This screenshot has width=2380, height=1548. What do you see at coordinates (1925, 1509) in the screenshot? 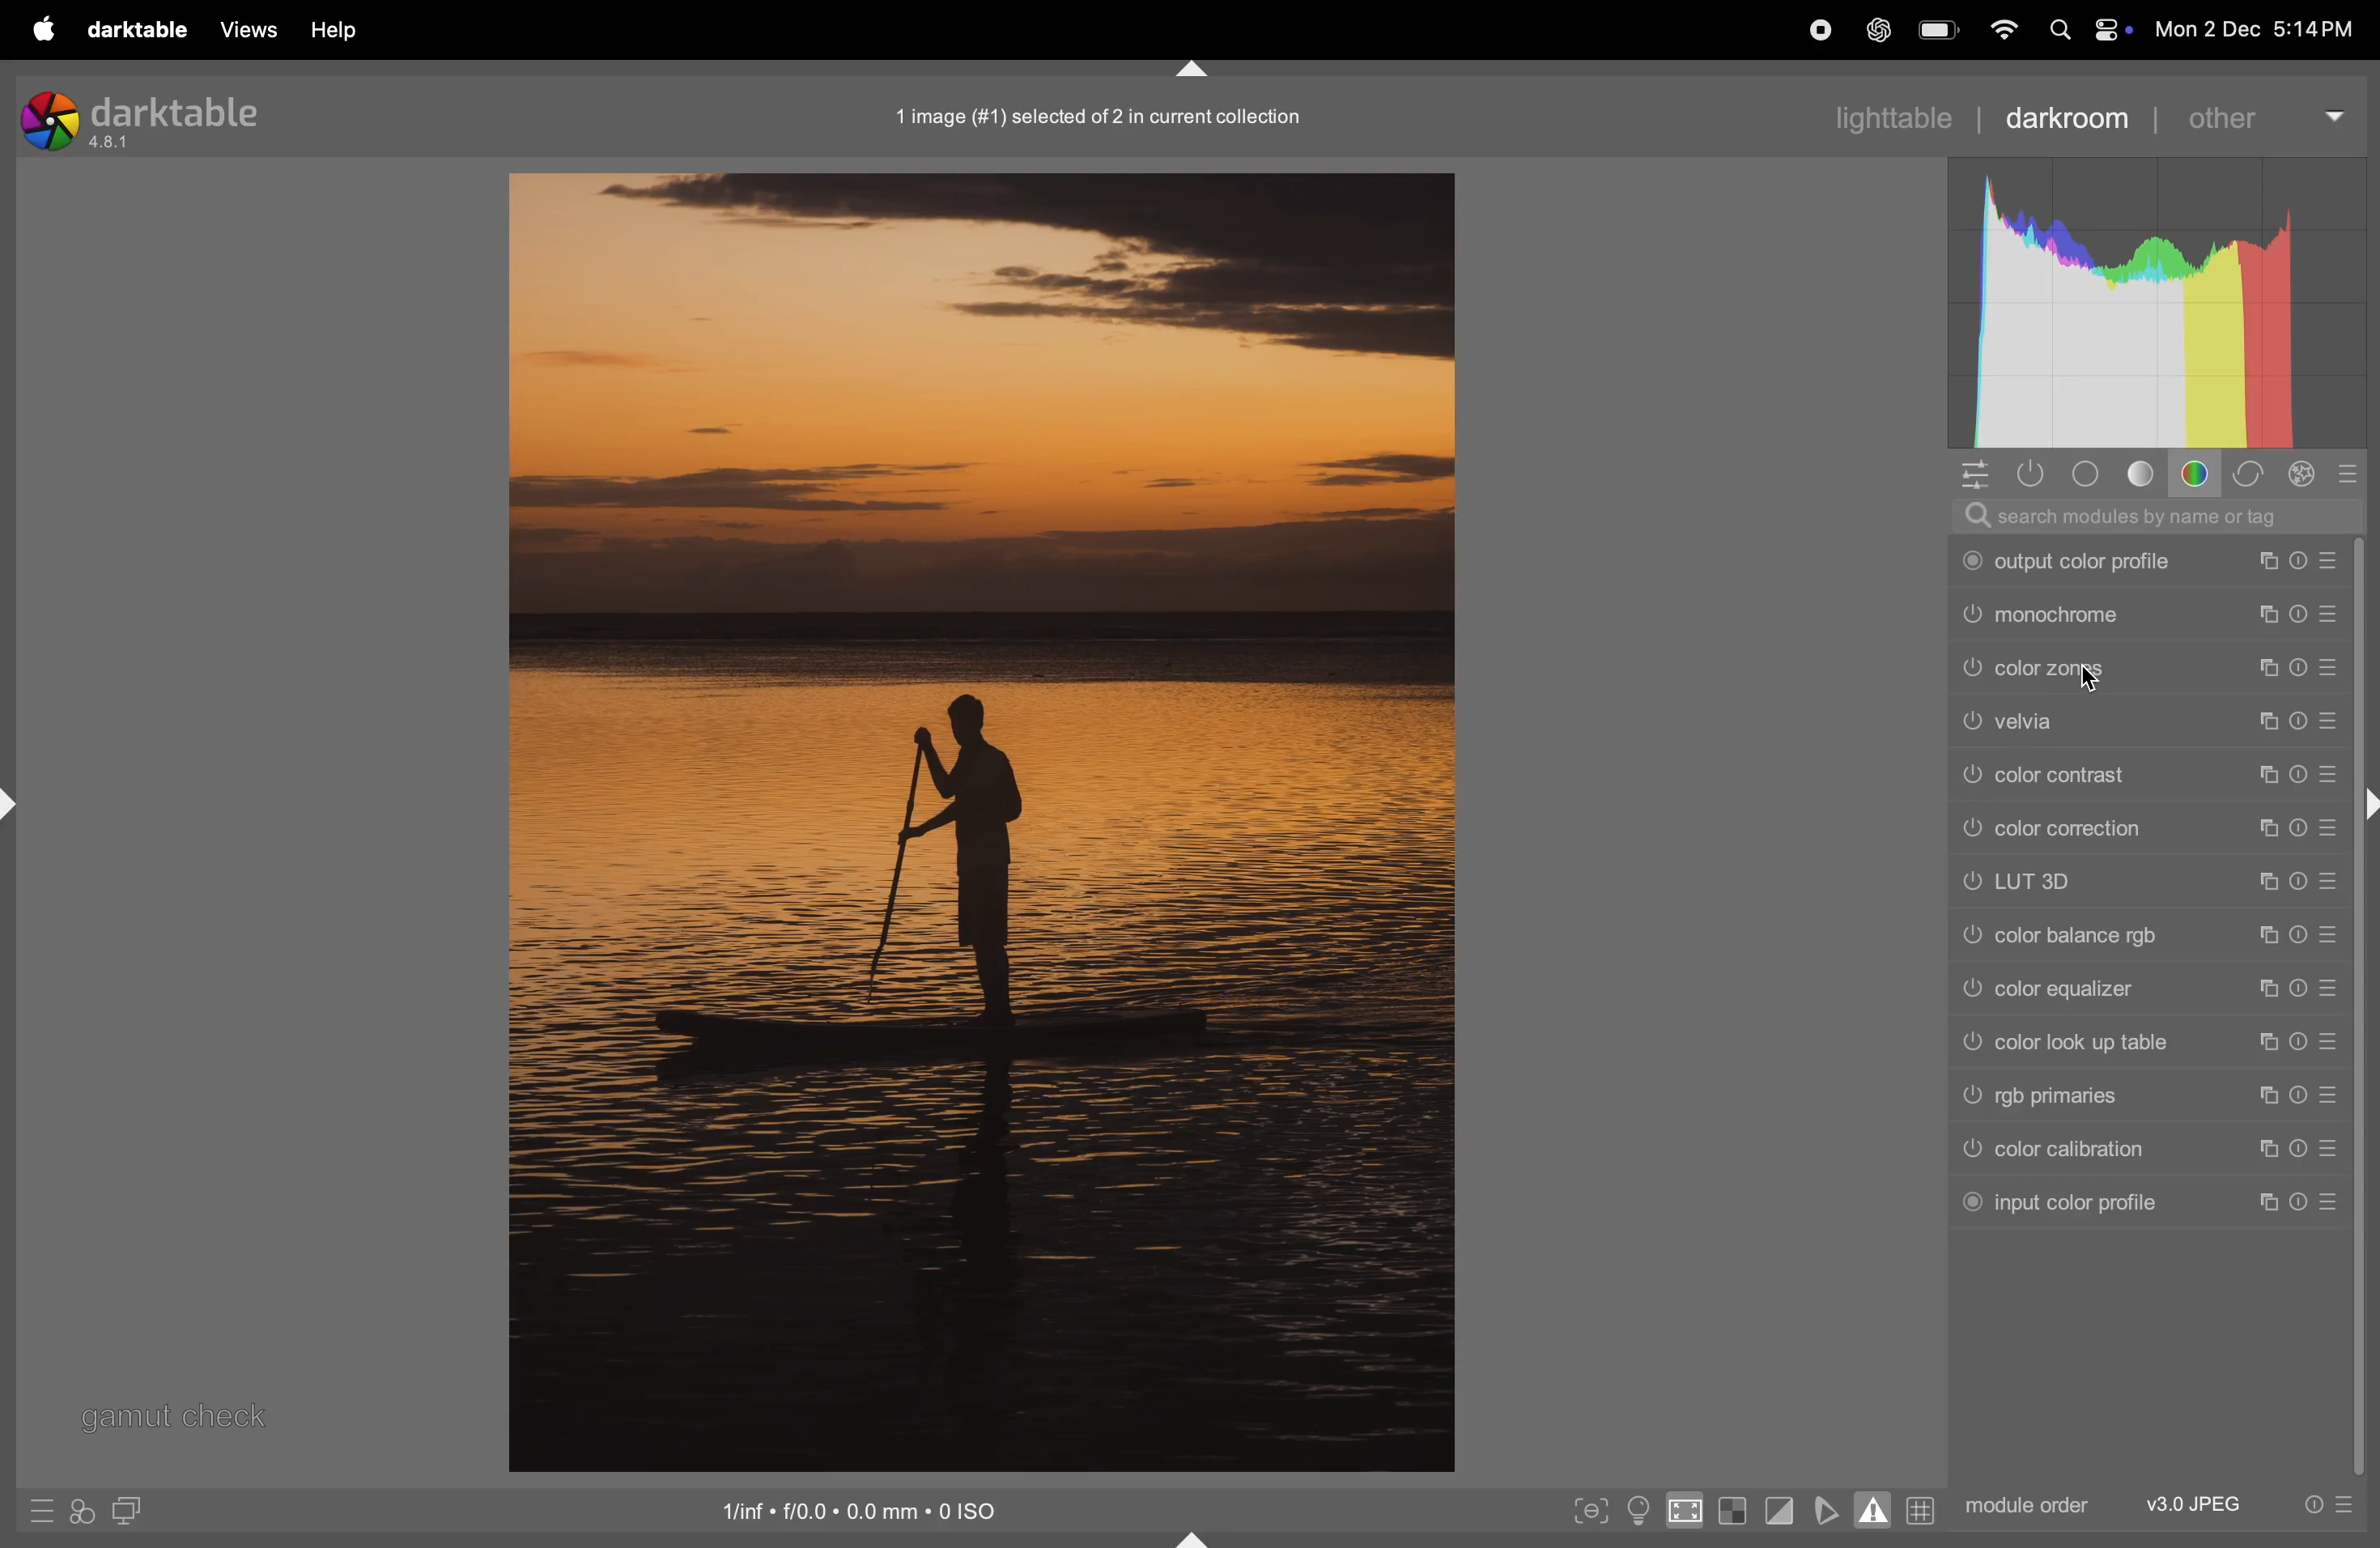
I see `grid` at bounding box center [1925, 1509].